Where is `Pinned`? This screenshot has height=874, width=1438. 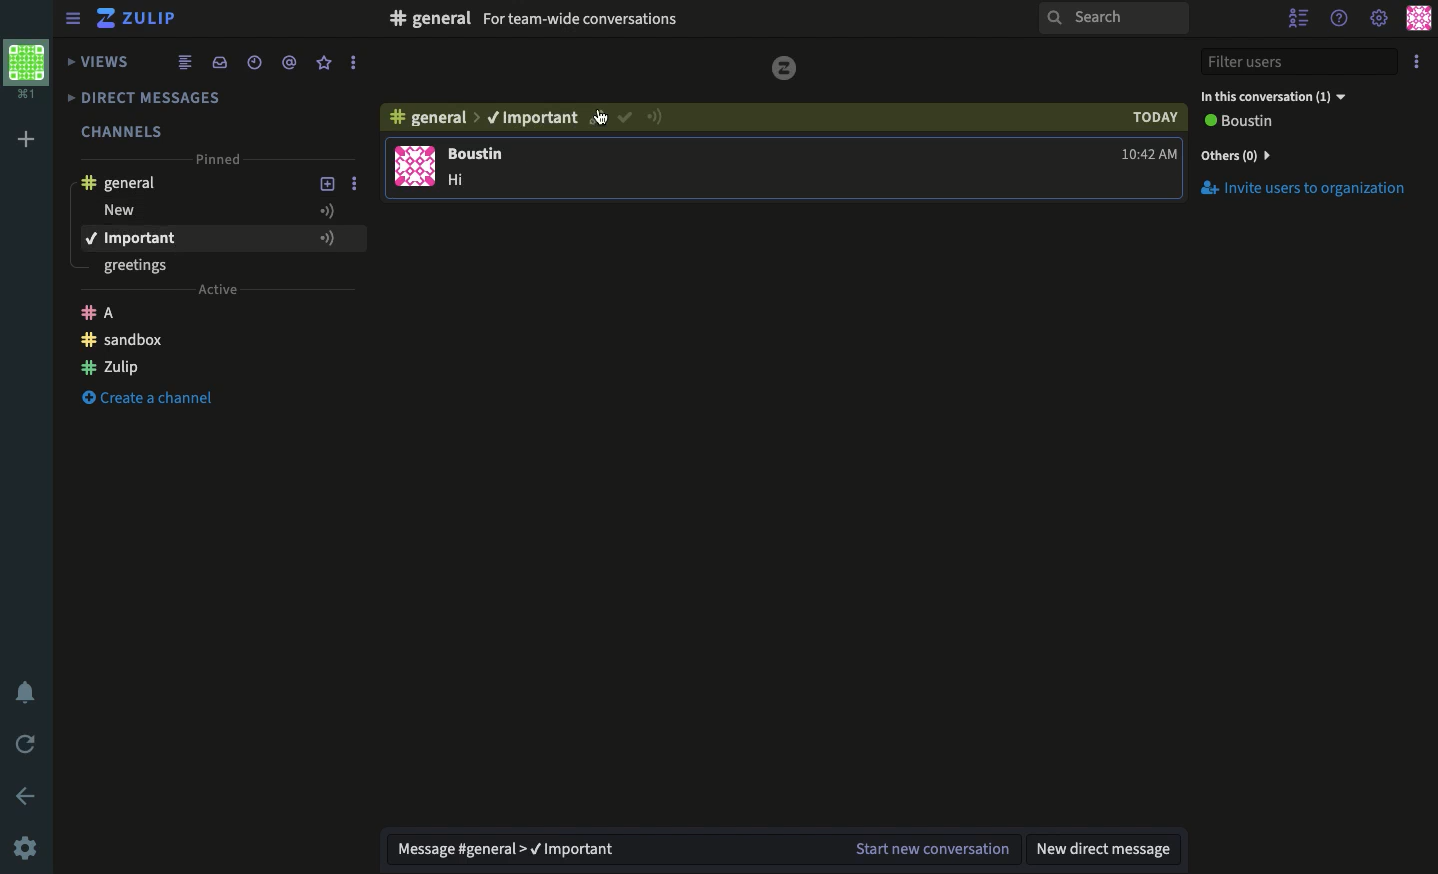
Pinned is located at coordinates (222, 161).